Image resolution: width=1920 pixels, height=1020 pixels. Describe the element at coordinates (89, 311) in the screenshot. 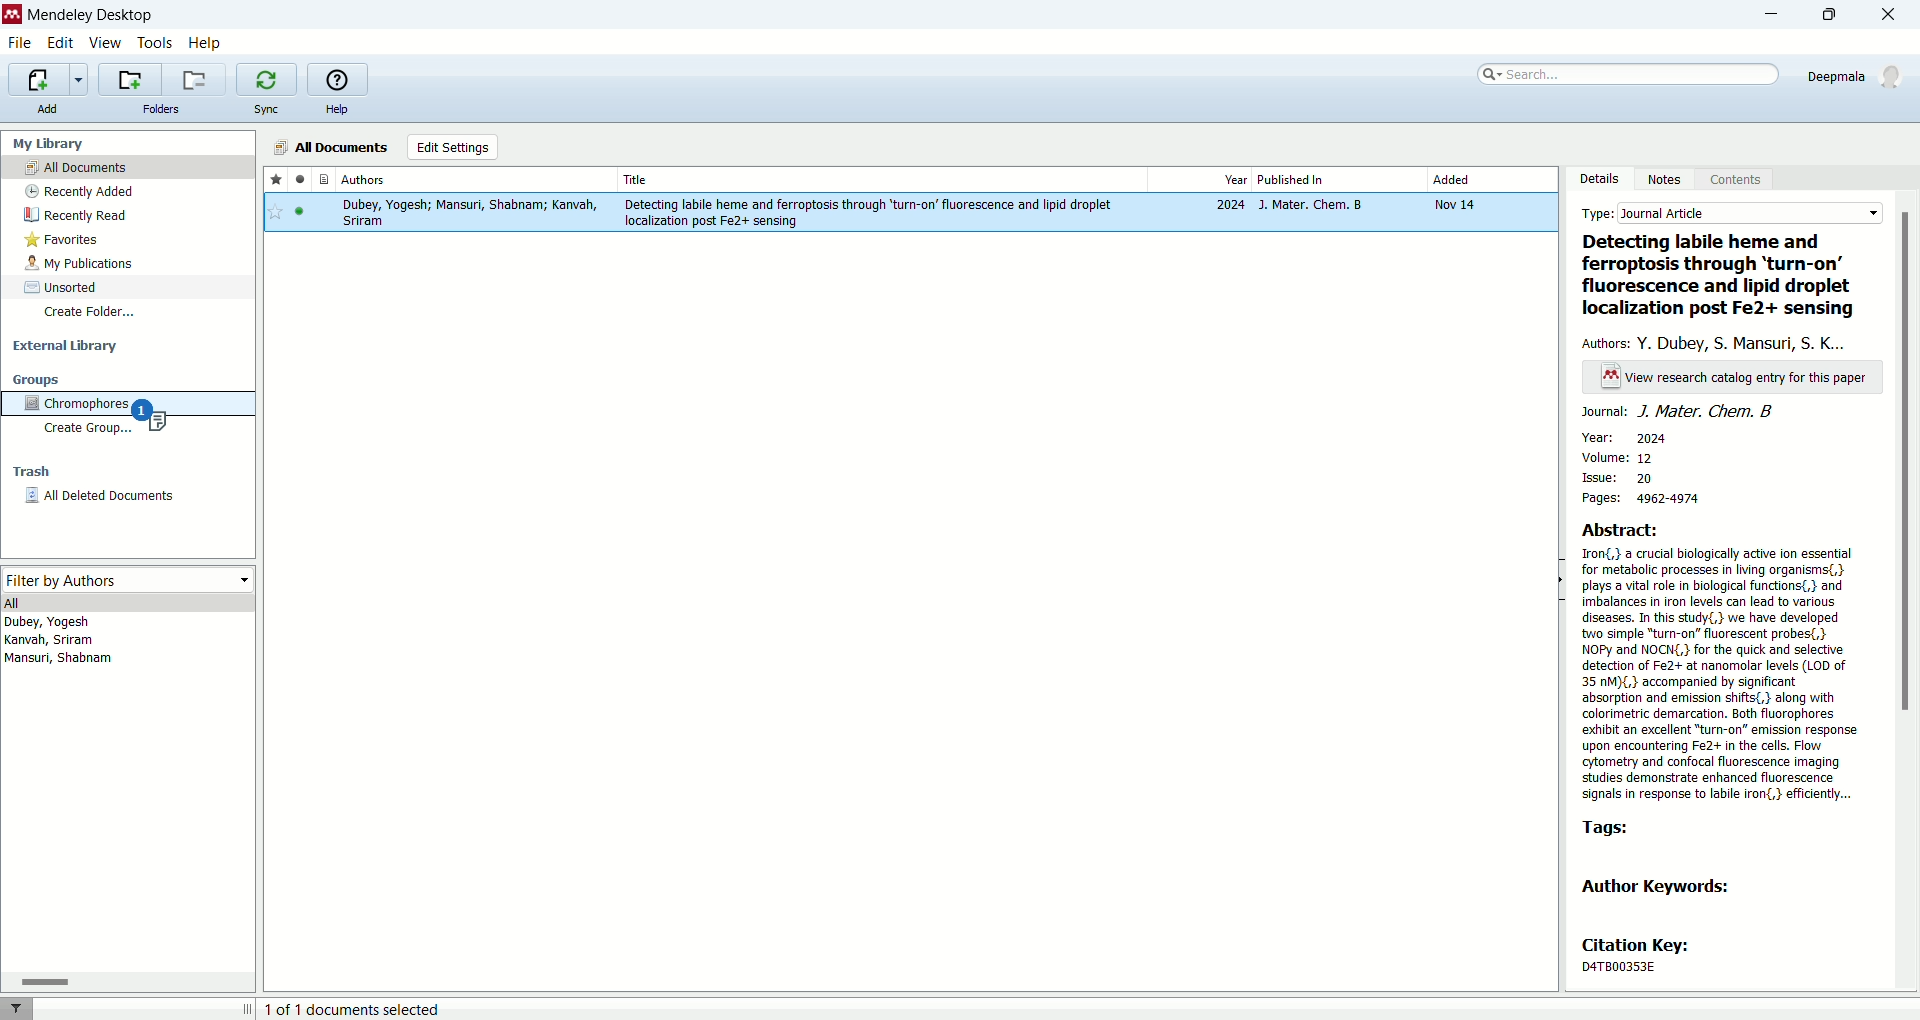

I see `create folder` at that location.